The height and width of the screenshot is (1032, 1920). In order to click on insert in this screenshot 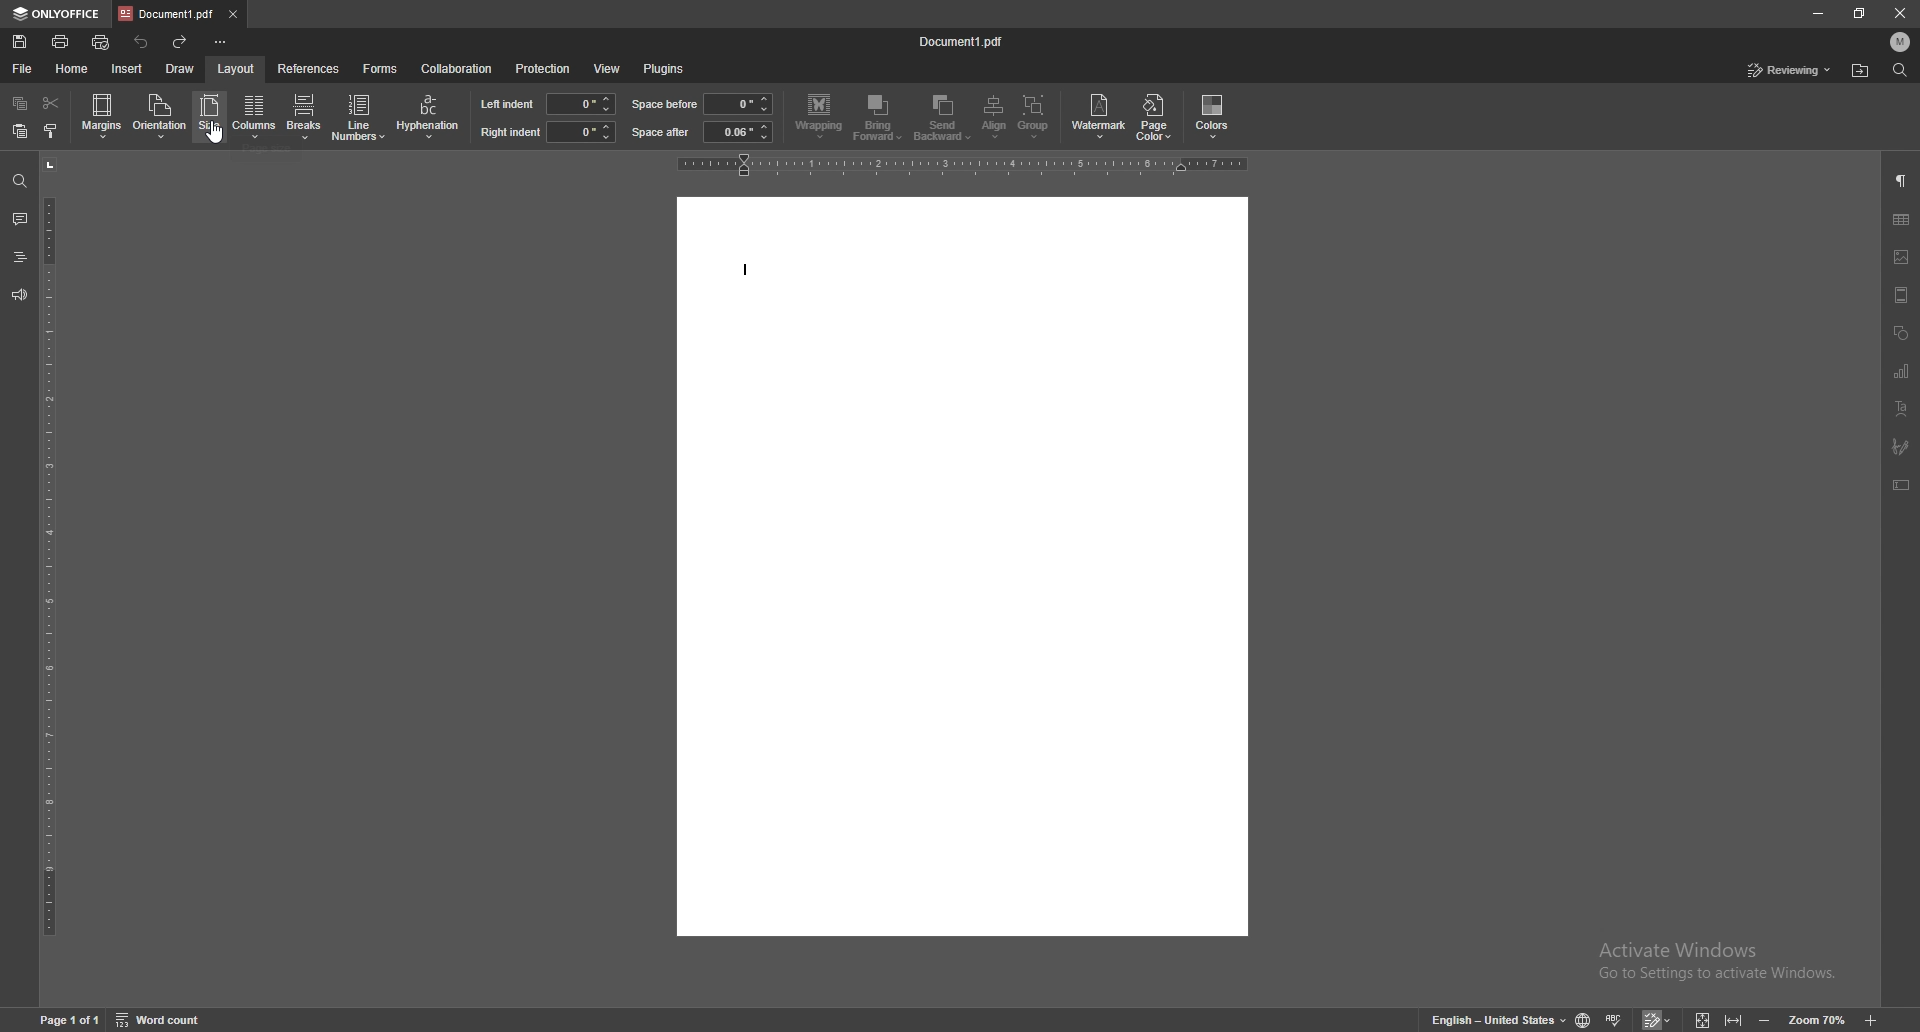, I will do `click(127, 69)`.